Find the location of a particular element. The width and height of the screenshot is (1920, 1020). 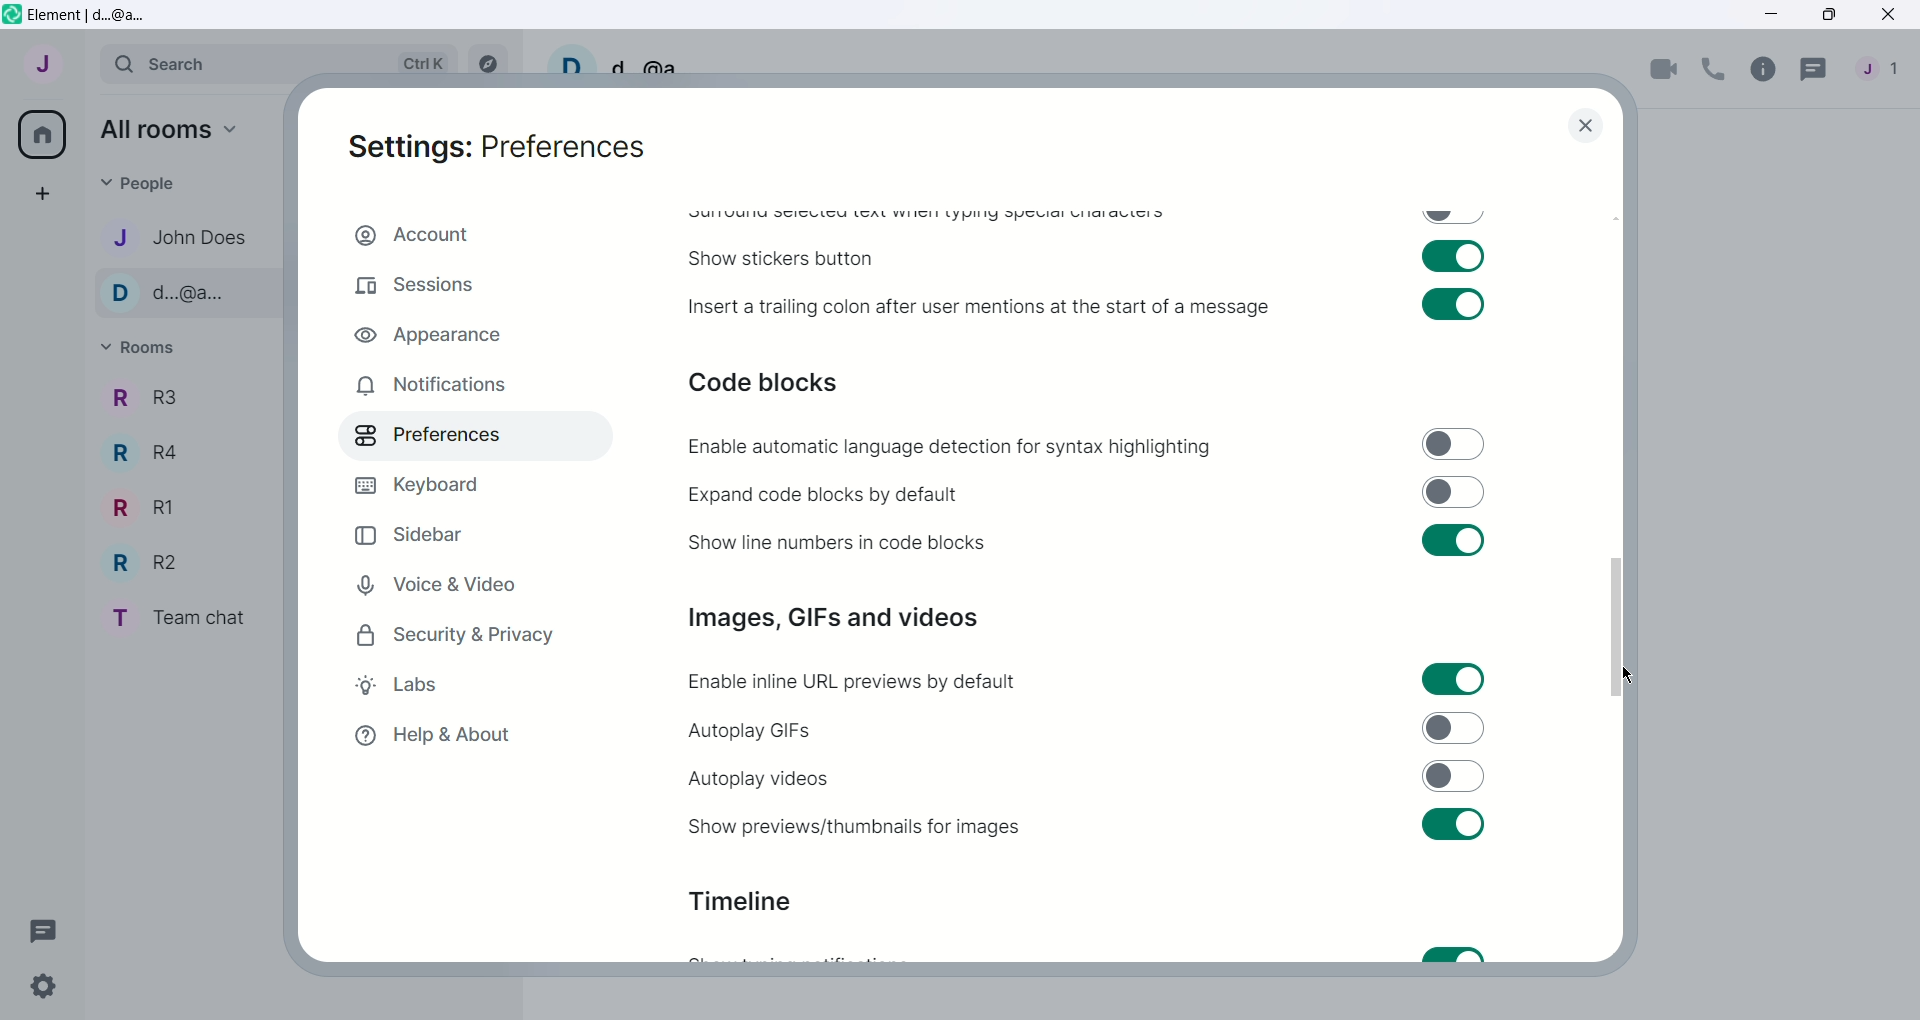

Toggle switch on for insert a trailing colon after user mentions at the start of a message is located at coordinates (1453, 304).